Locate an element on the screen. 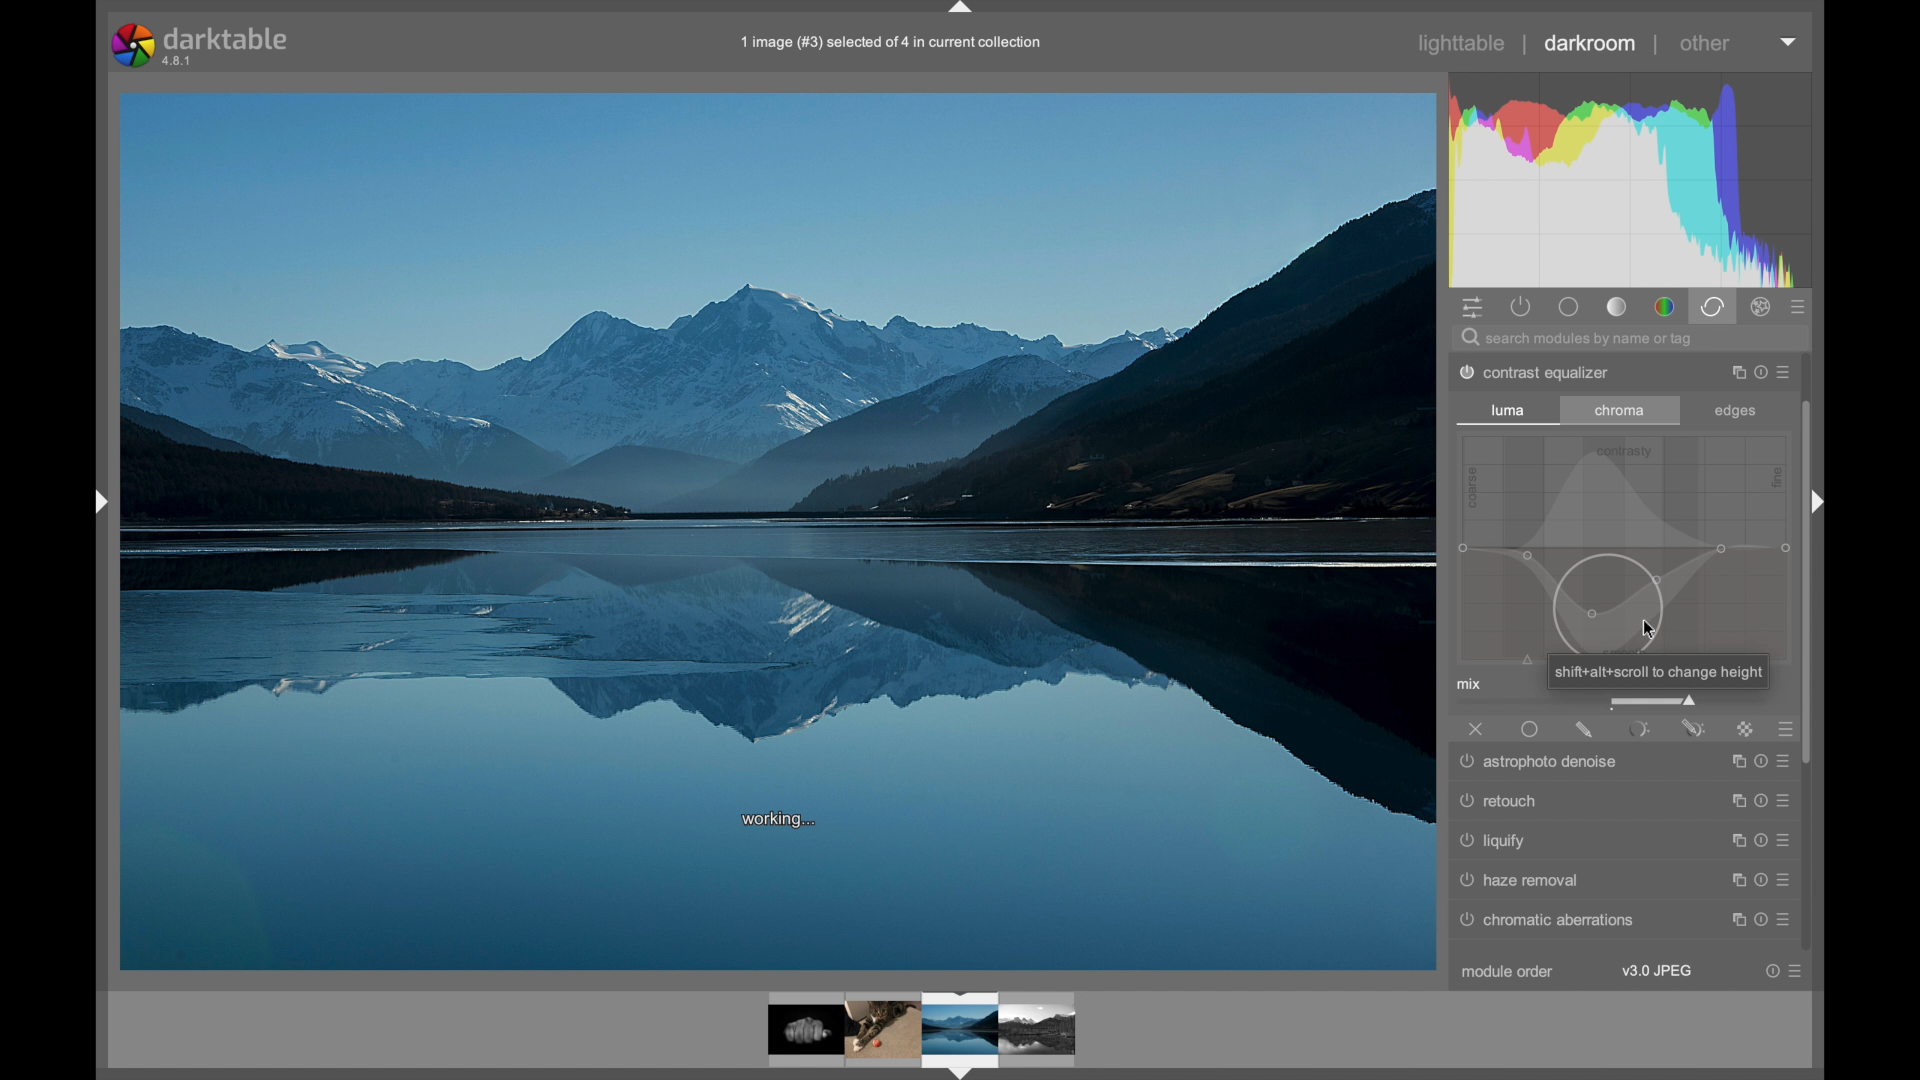 The image size is (1920, 1080). luma is located at coordinates (1508, 409).